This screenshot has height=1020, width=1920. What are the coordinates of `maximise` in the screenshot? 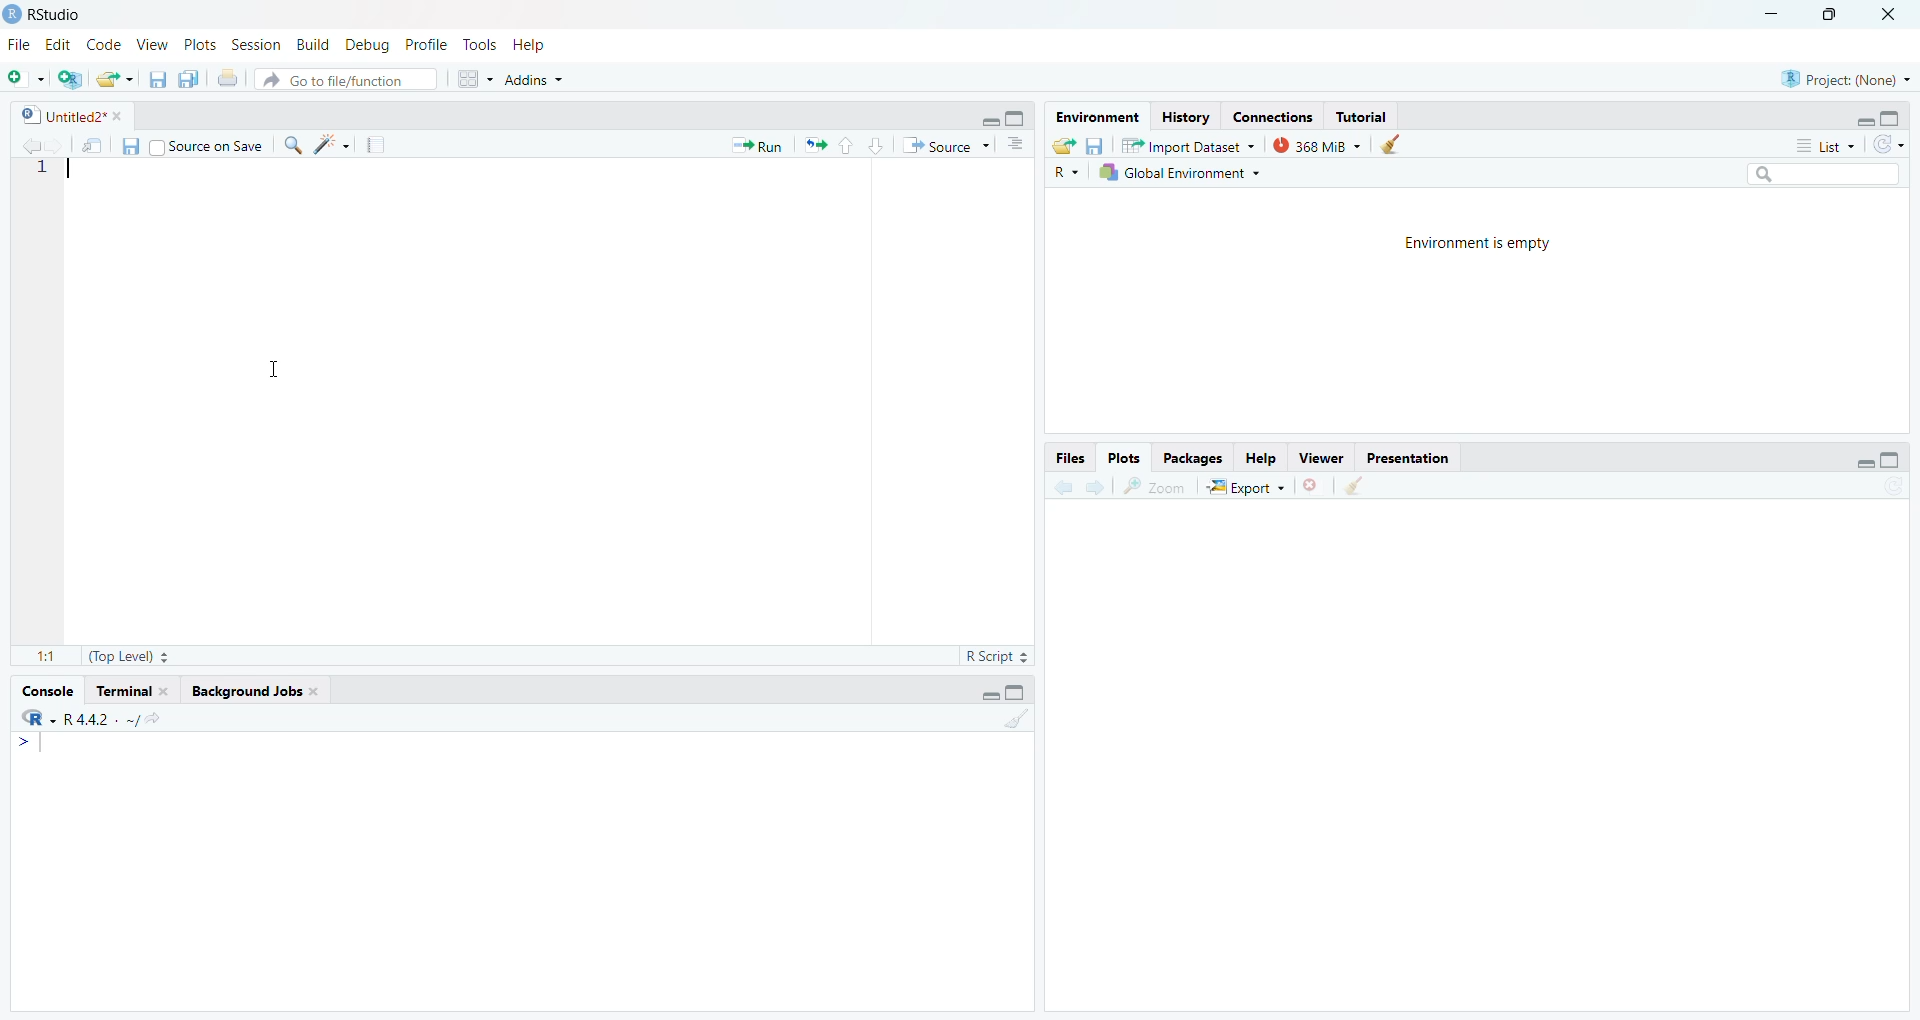 It's located at (1894, 460).